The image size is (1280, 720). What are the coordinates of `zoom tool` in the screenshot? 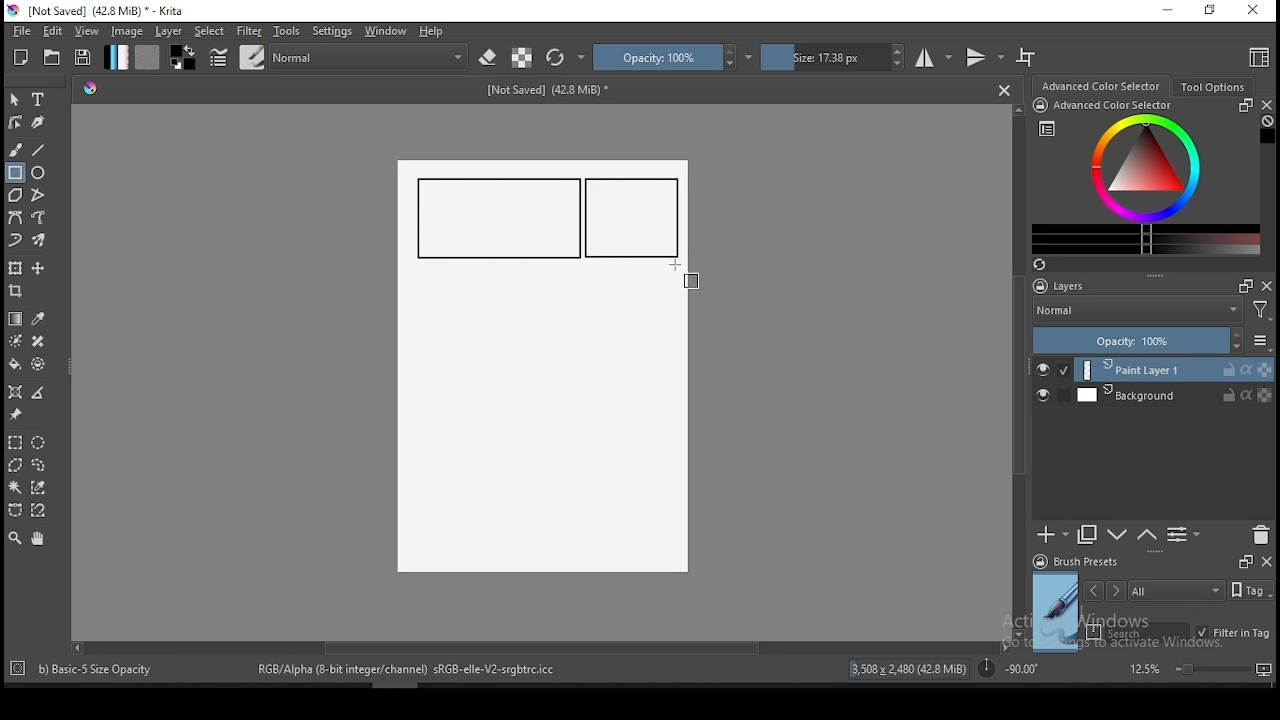 It's located at (15, 537).